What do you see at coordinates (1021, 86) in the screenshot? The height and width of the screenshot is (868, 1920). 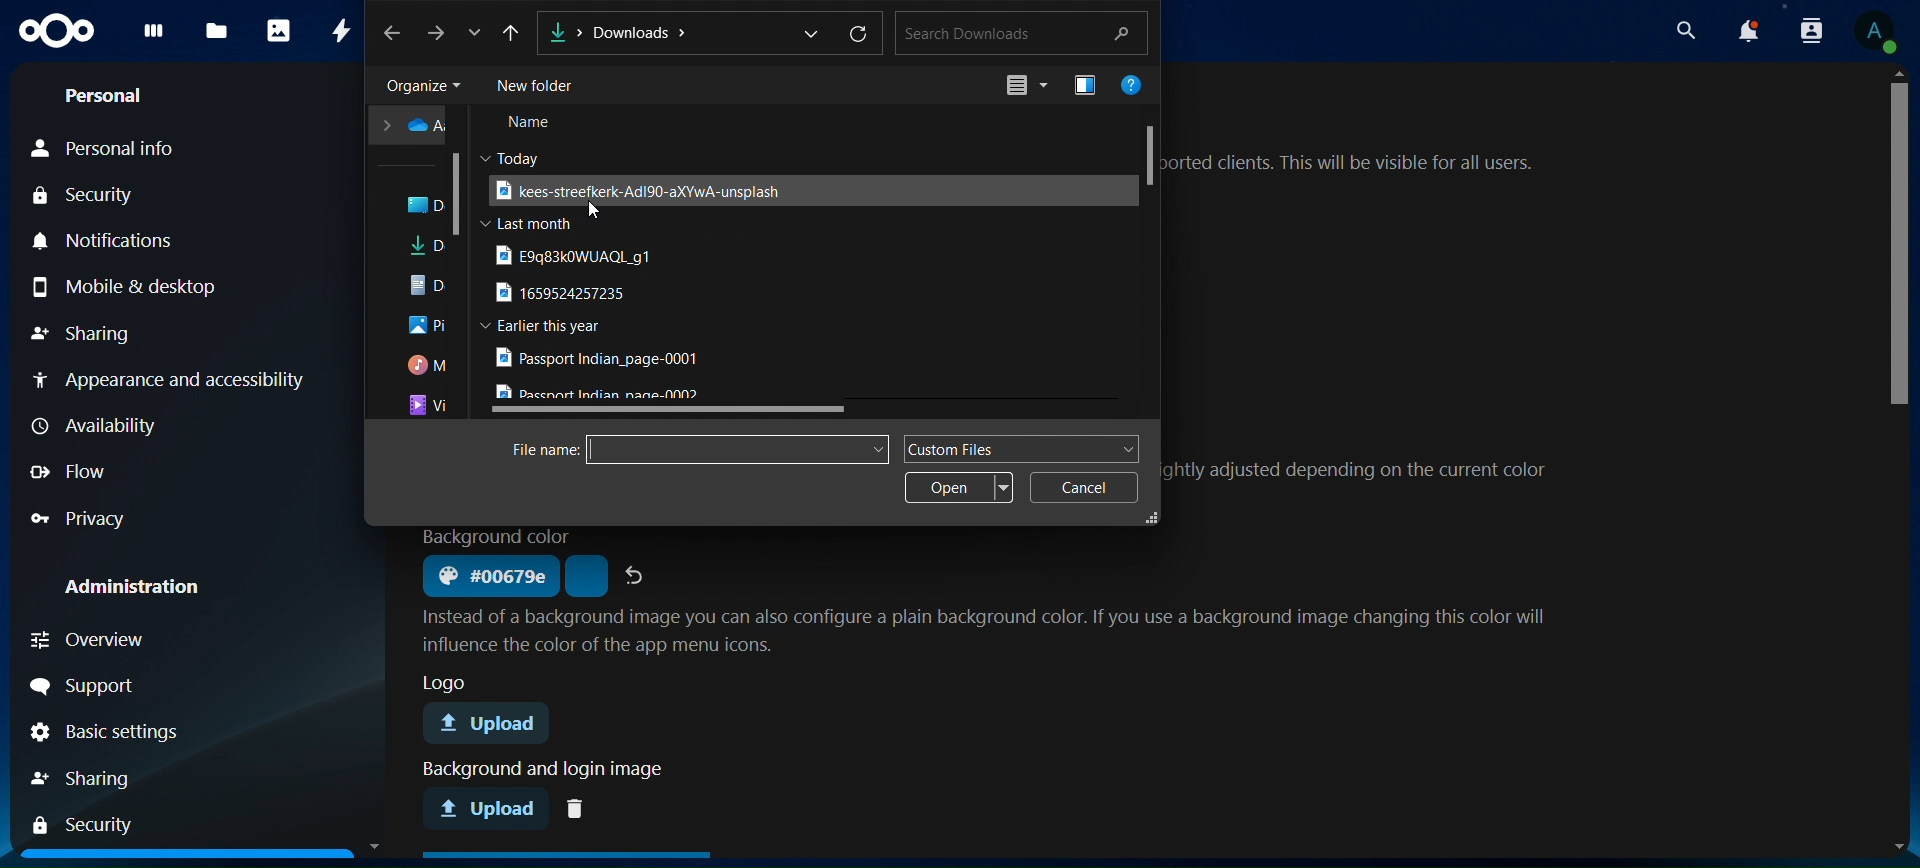 I see `icon` at bounding box center [1021, 86].